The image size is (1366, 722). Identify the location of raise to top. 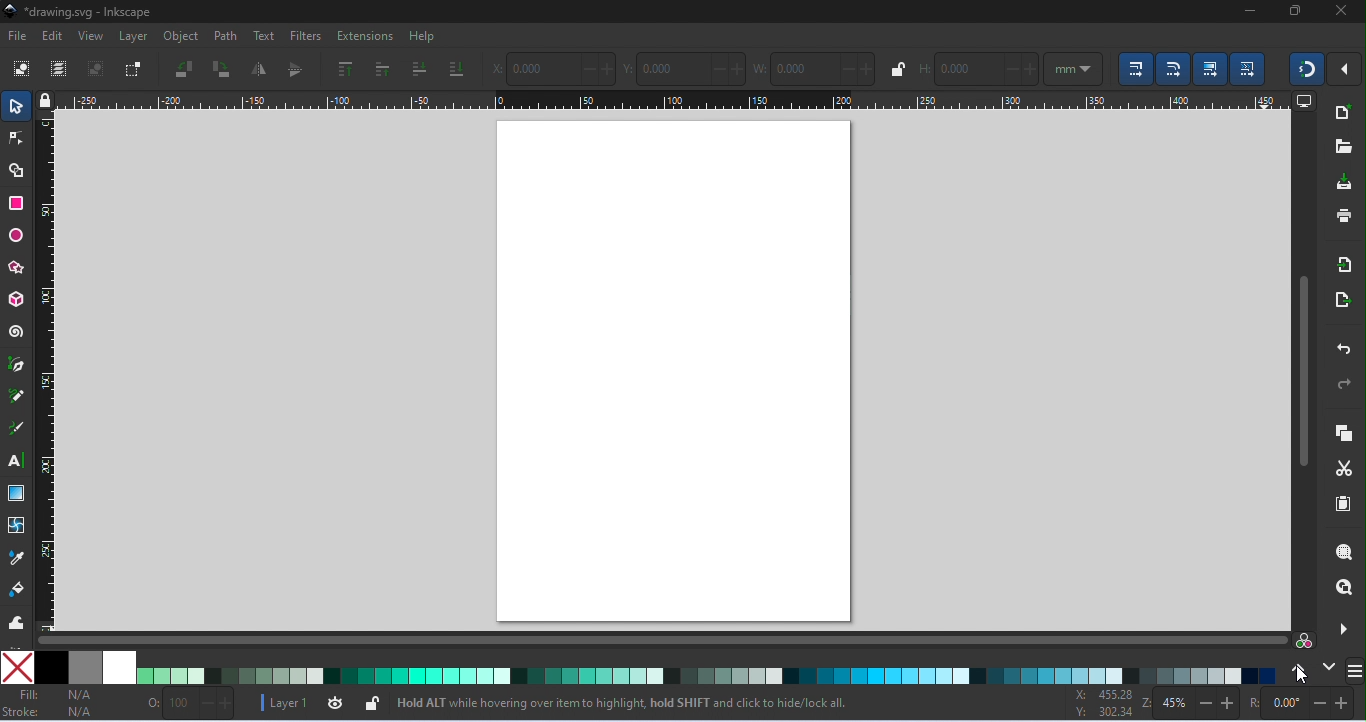
(345, 69).